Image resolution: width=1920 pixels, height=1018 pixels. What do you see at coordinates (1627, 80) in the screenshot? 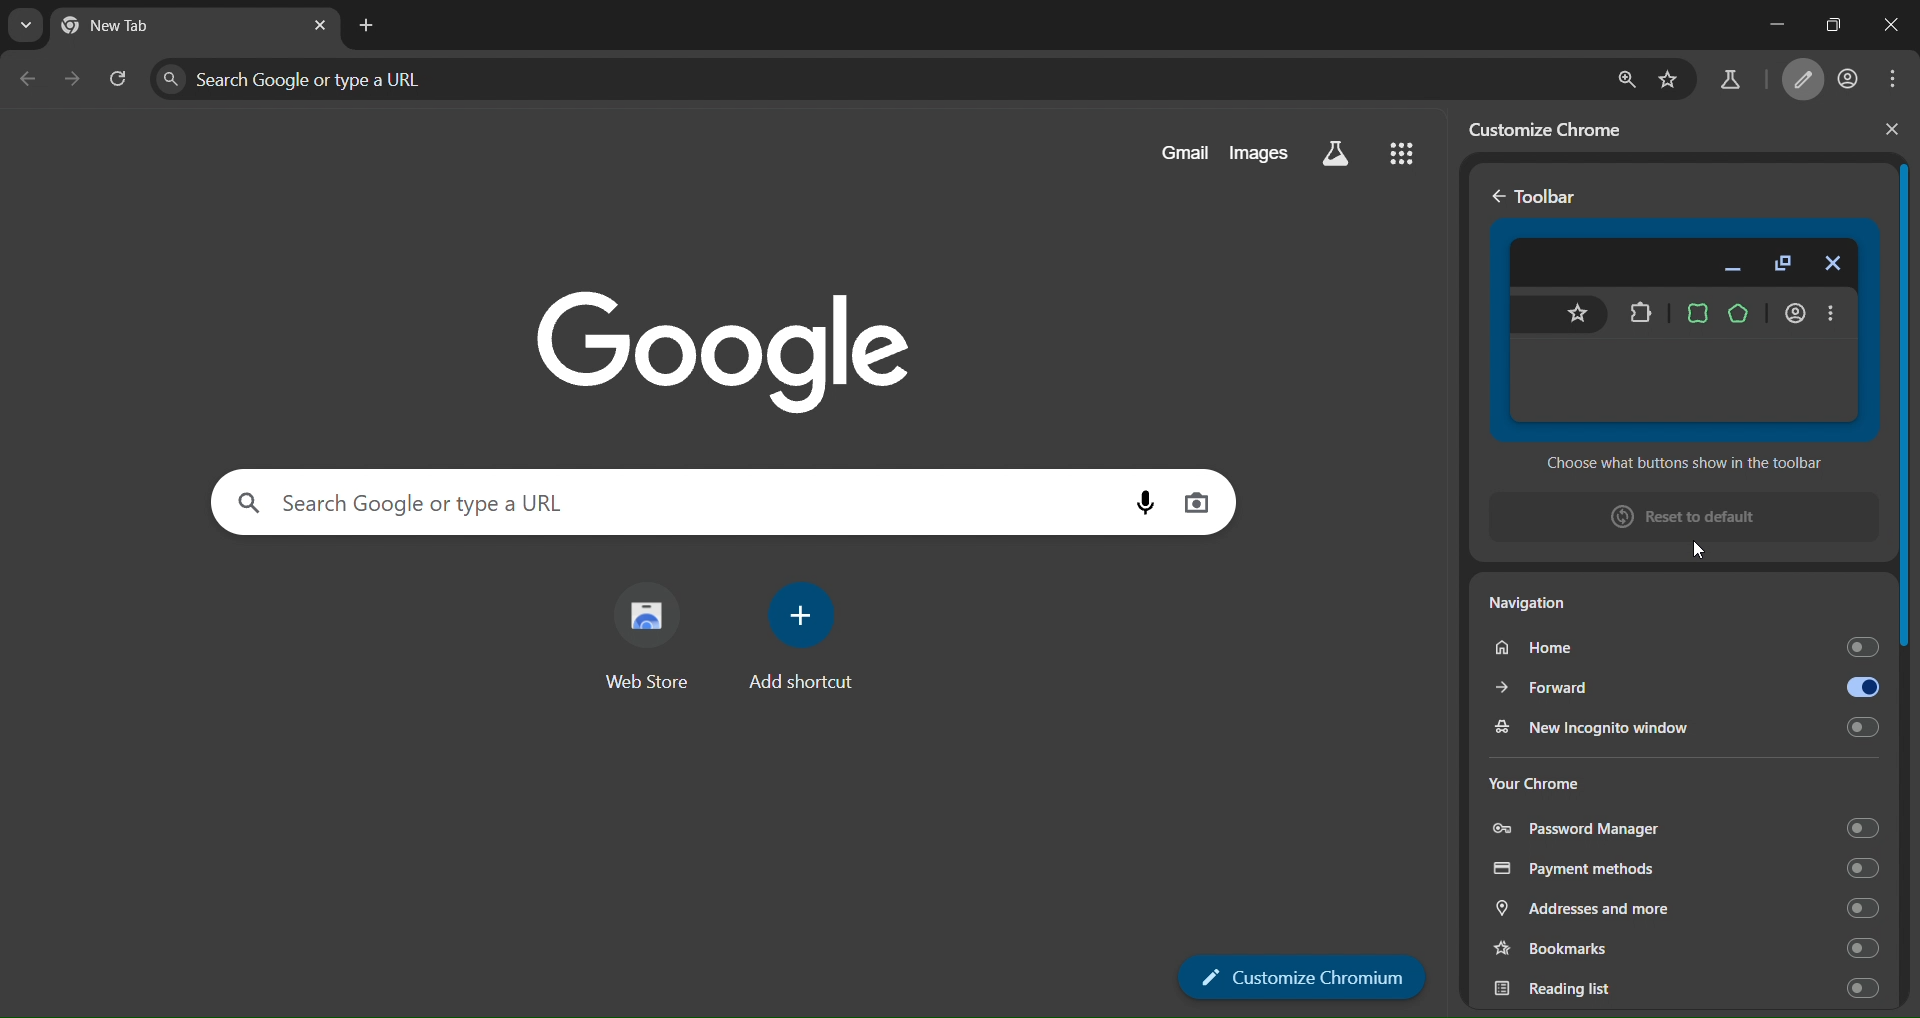
I see `zoom ` at bounding box center [1627, 80].